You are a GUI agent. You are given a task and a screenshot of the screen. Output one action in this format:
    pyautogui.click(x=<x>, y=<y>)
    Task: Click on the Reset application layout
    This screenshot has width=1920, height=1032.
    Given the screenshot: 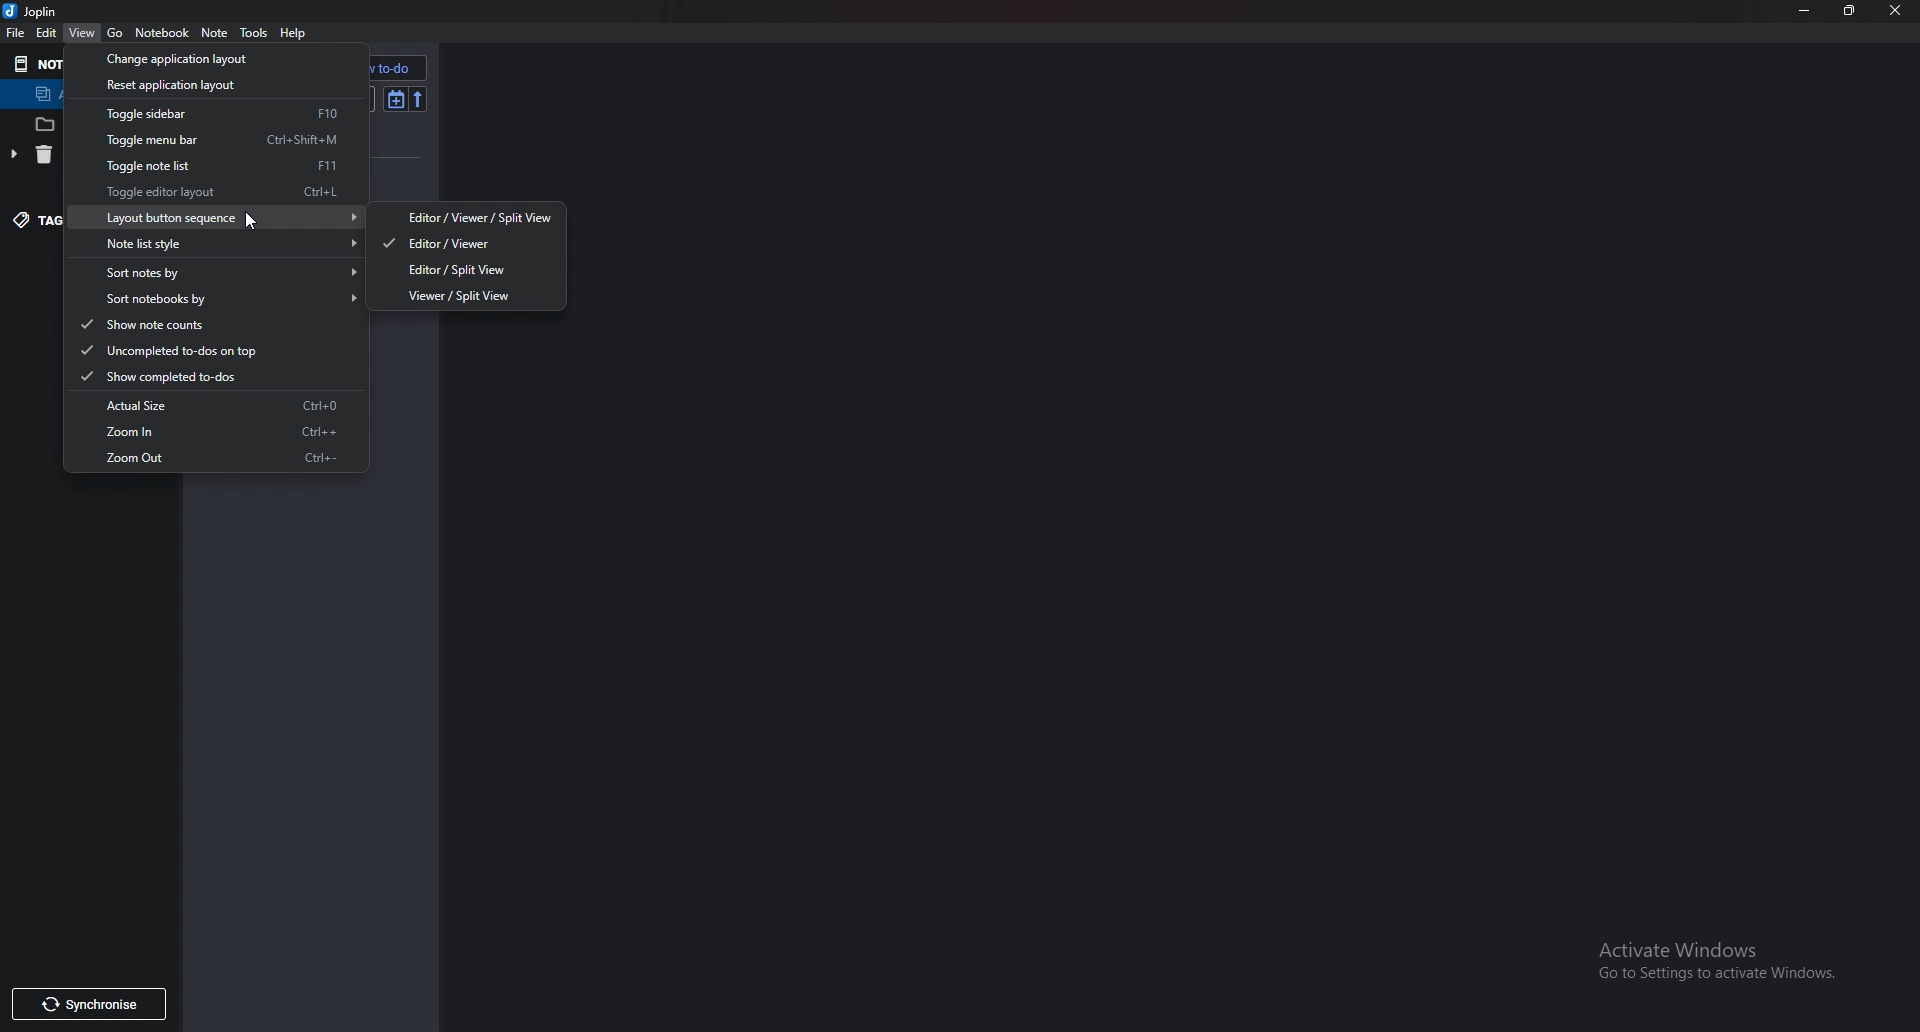 What is the action you would take?
    pyautogui.click(x=205, y=83)
    